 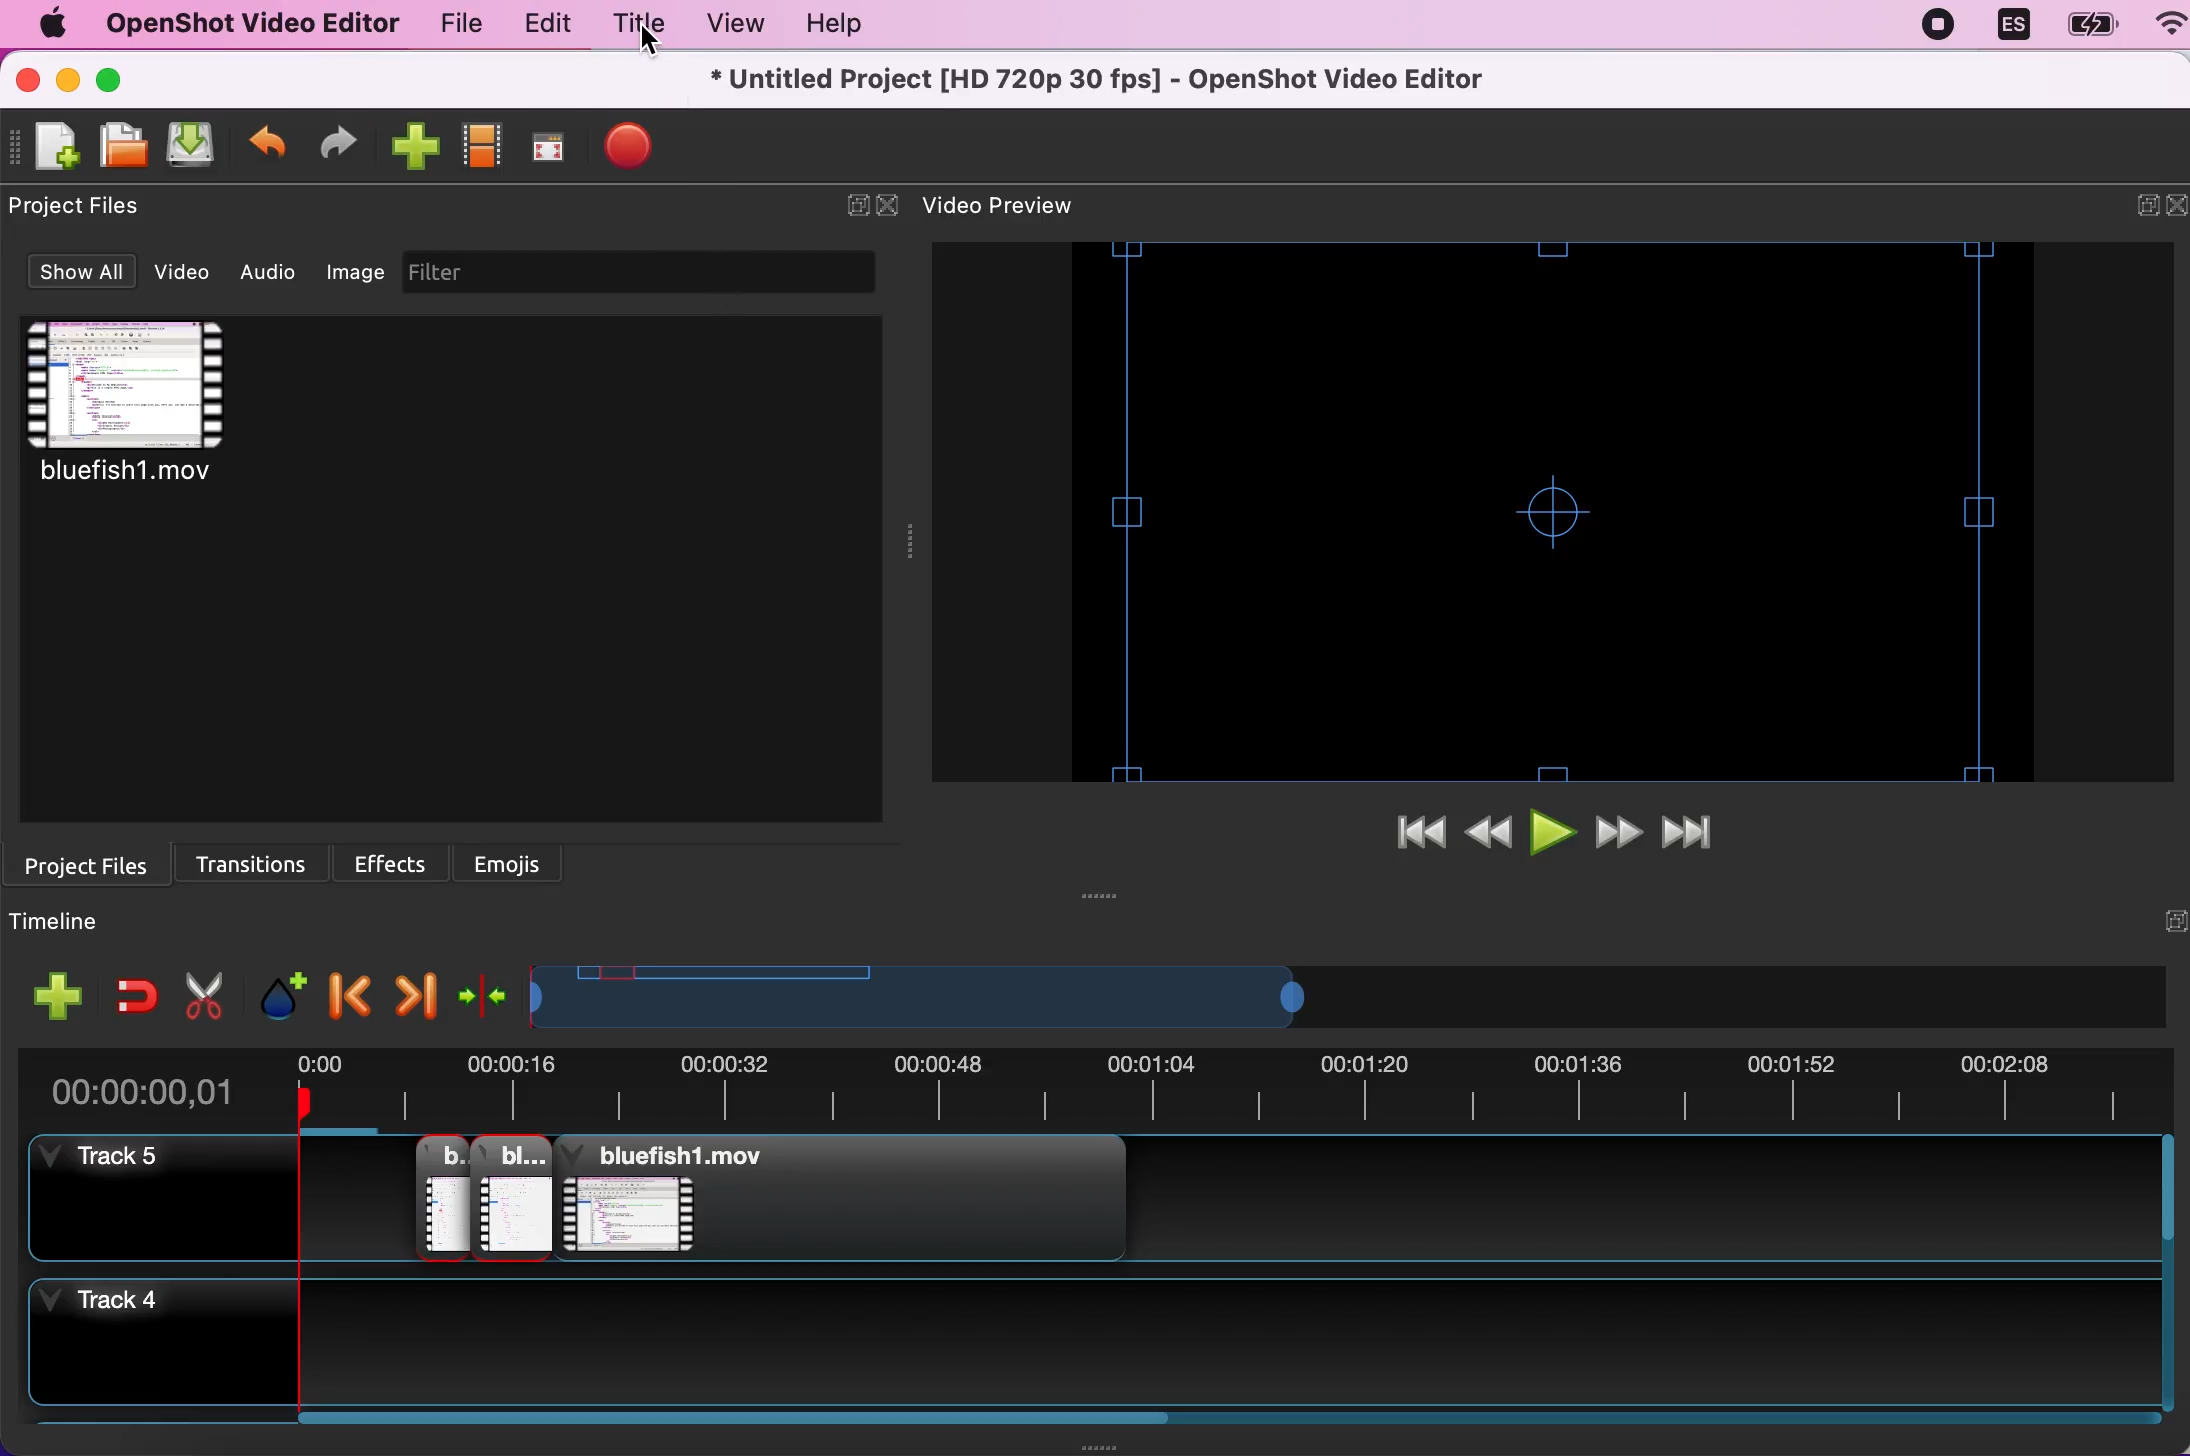 What do you see at coordinates (88, 207) in the screenshot?
I see `project files` at bounding box center [88, 207].